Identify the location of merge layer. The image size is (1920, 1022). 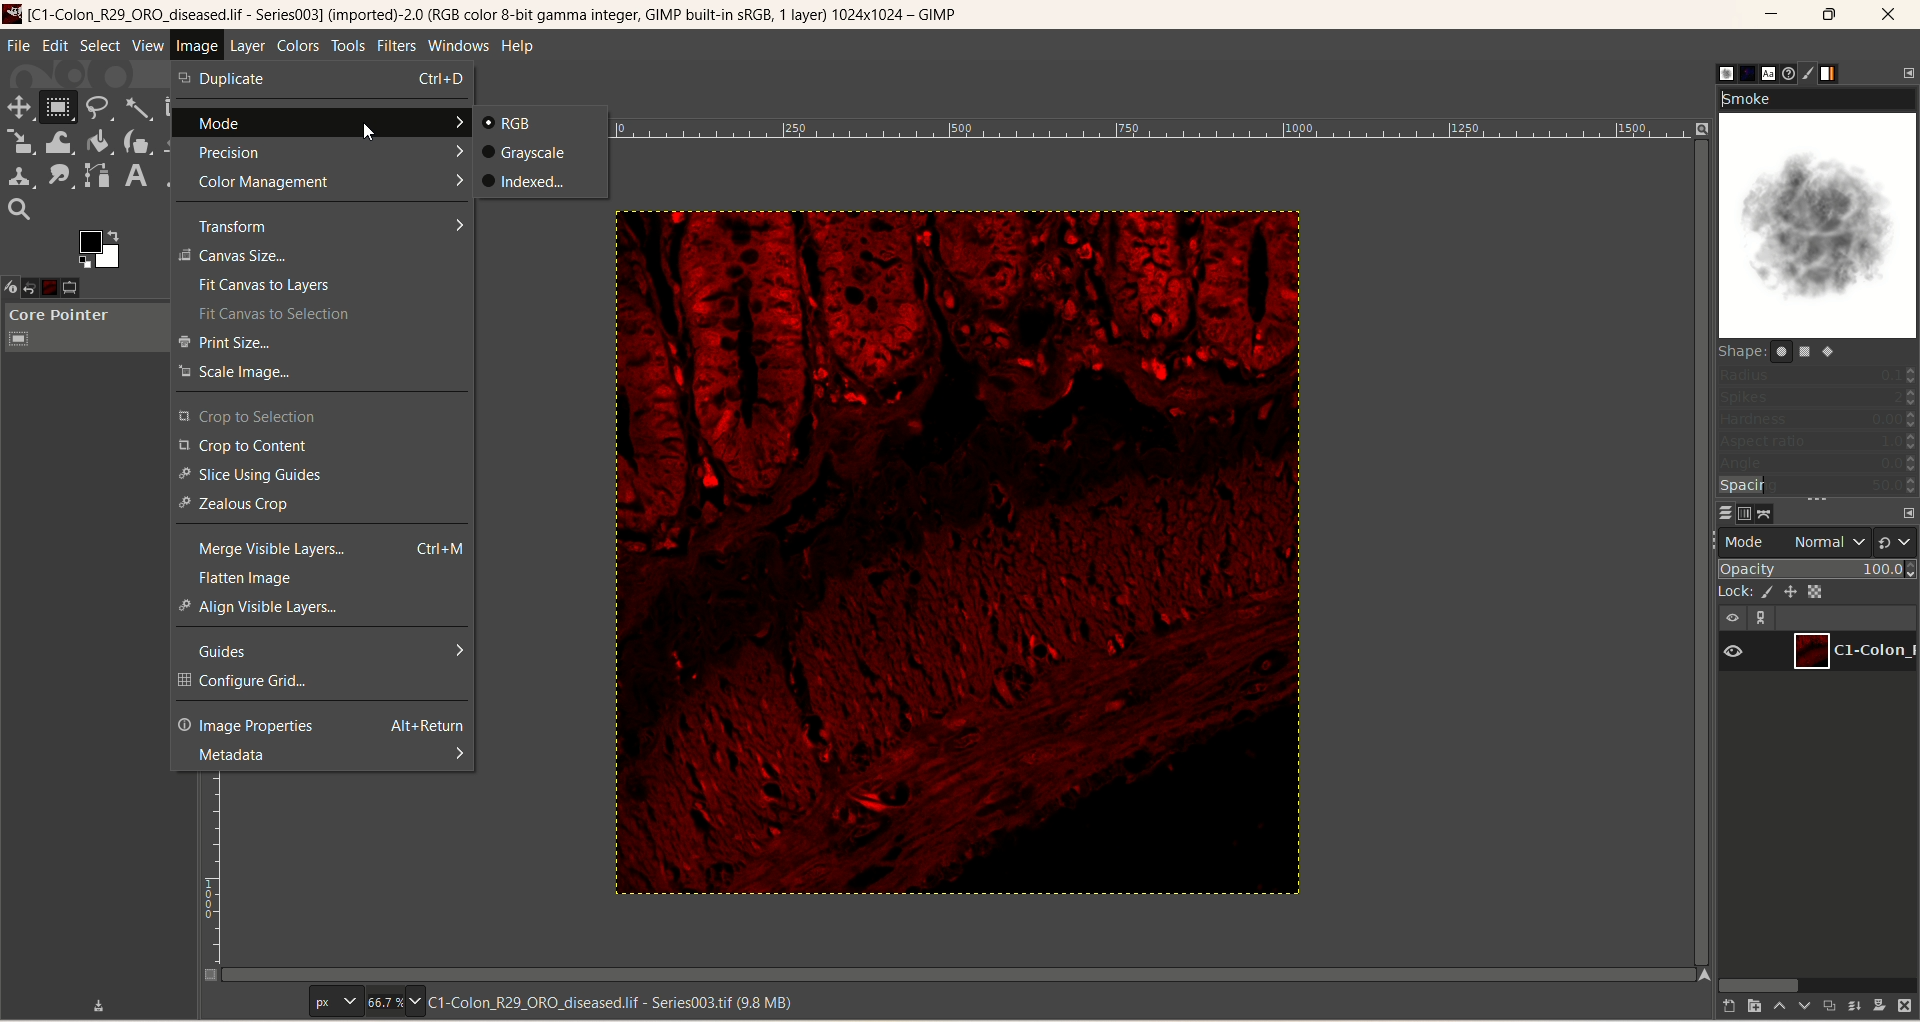
(1855, 1009).